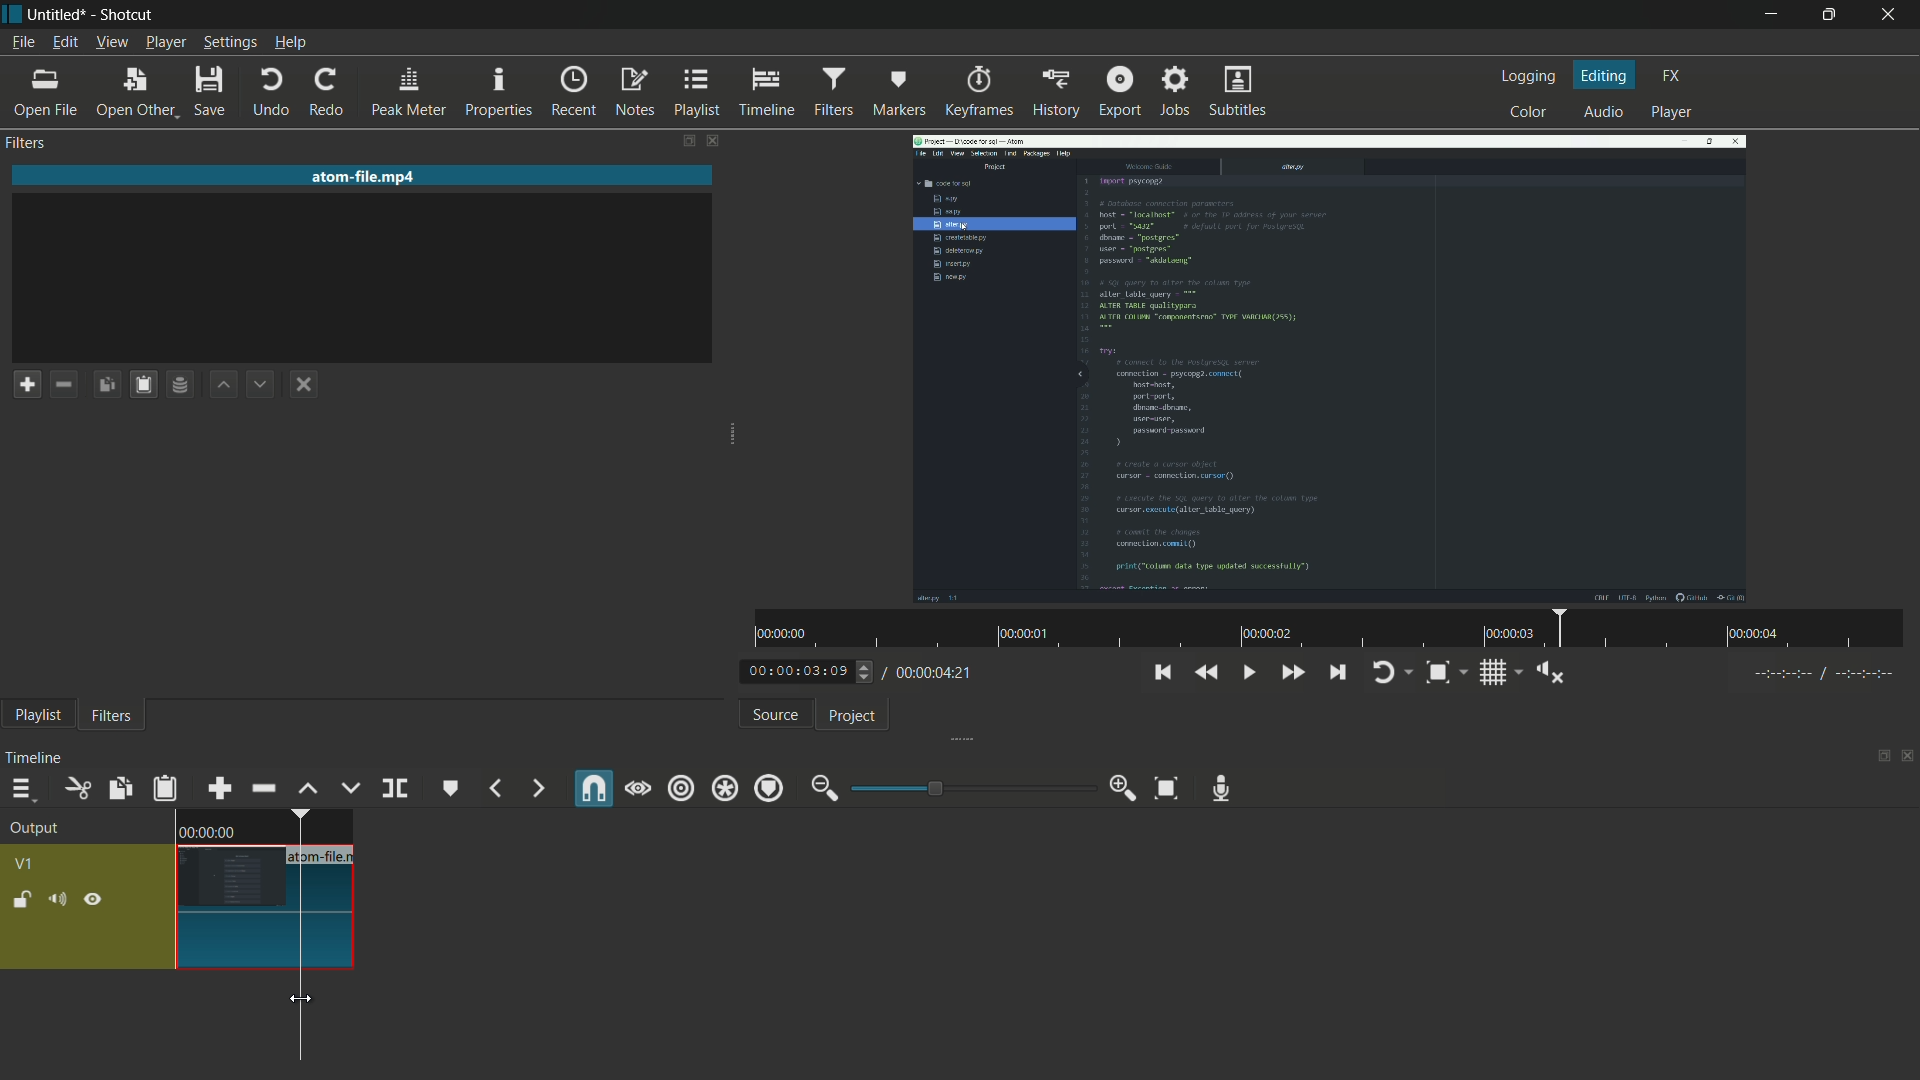 Image resolution: width=1920 pixels, height=1080 pixels. I want to click on move filter down, so click(262, 384).